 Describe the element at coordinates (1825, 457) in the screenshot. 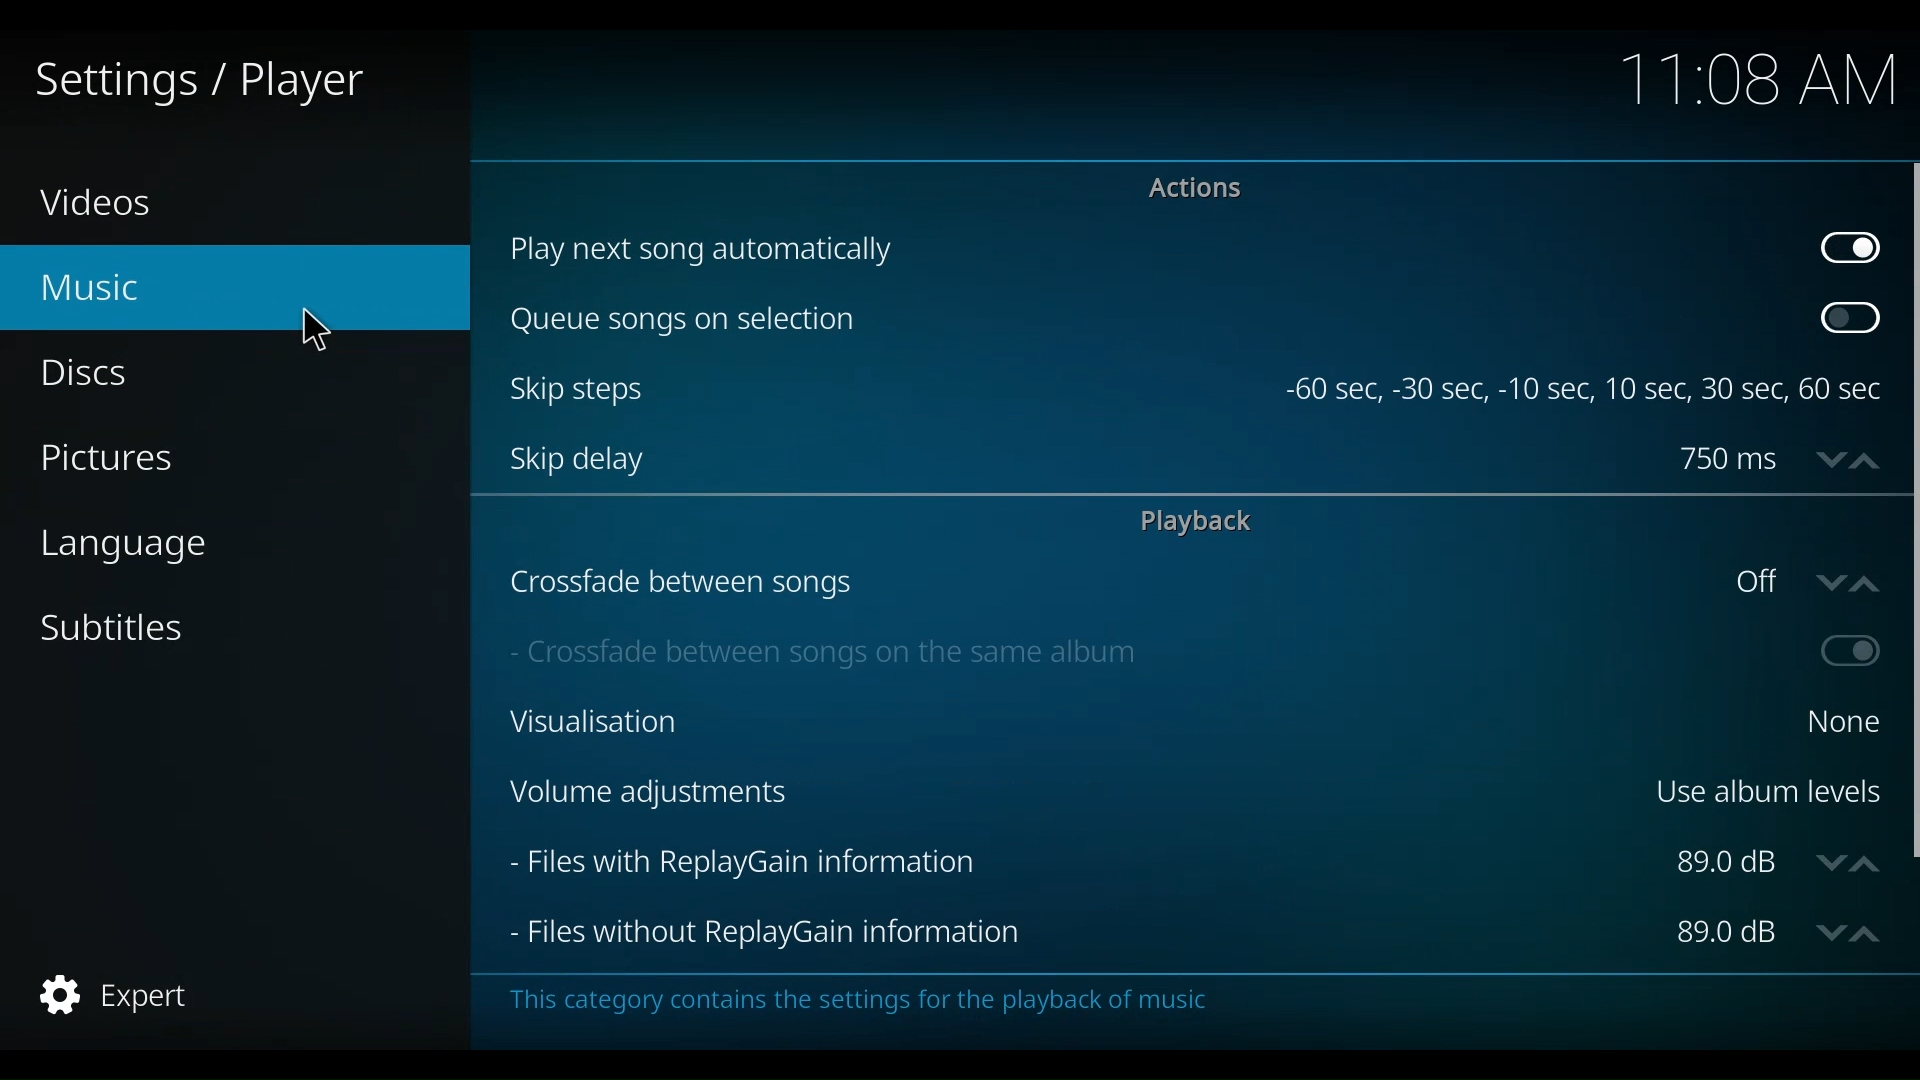

I see `down` at that location.